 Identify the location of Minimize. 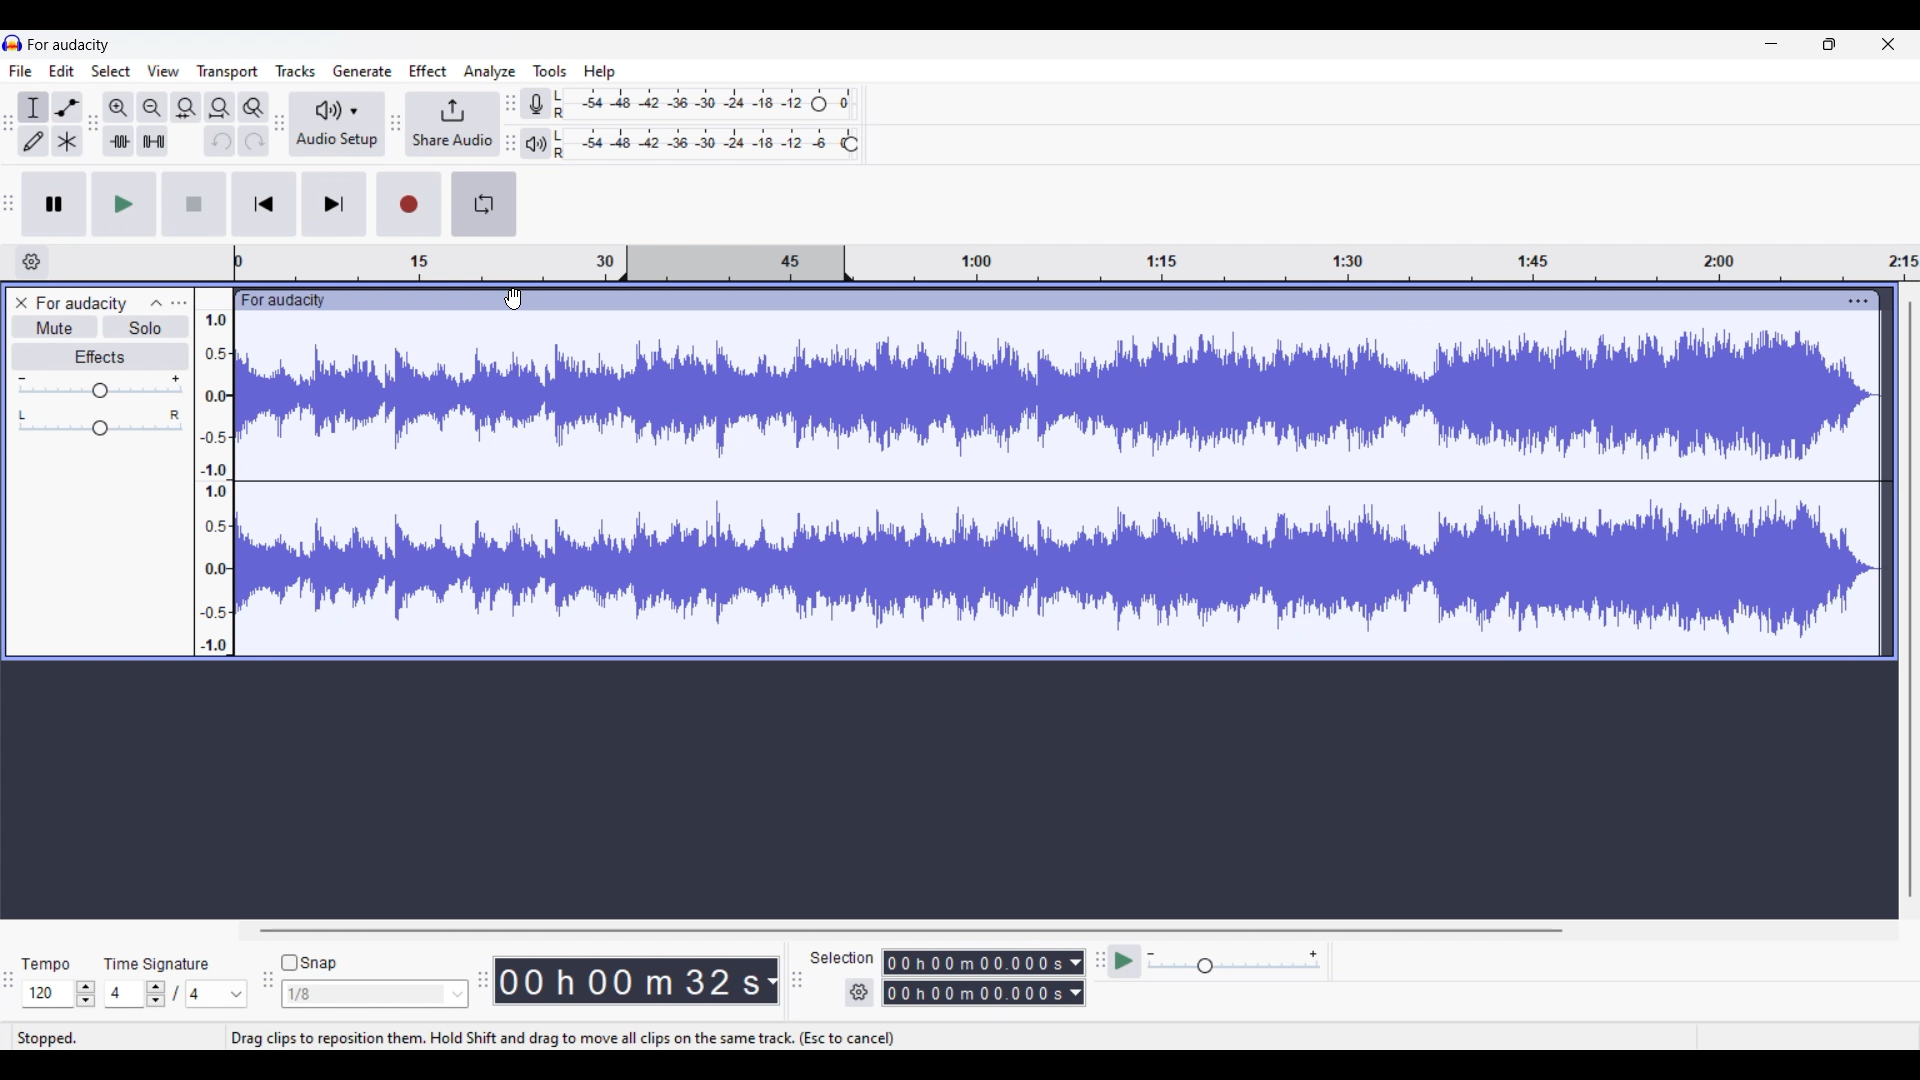
(1772, 44).